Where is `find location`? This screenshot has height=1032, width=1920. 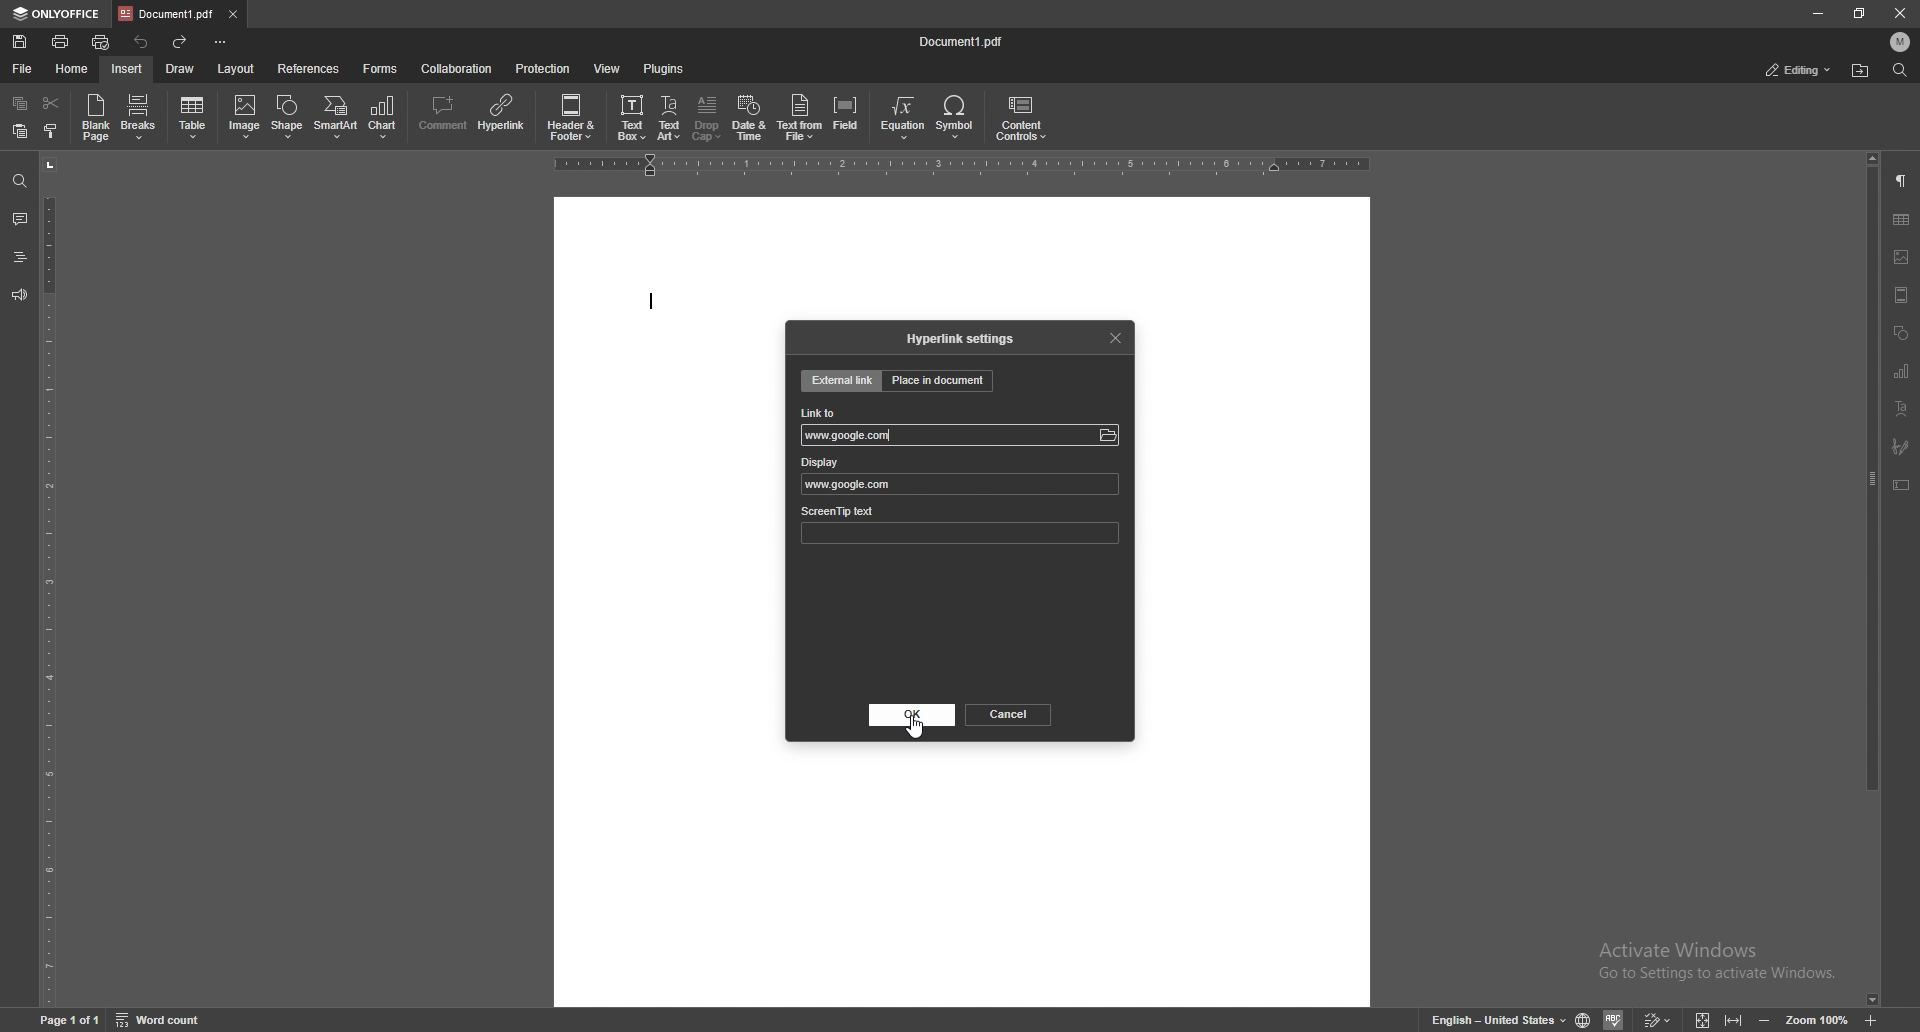
find location is located at coordinates (1860, 71).